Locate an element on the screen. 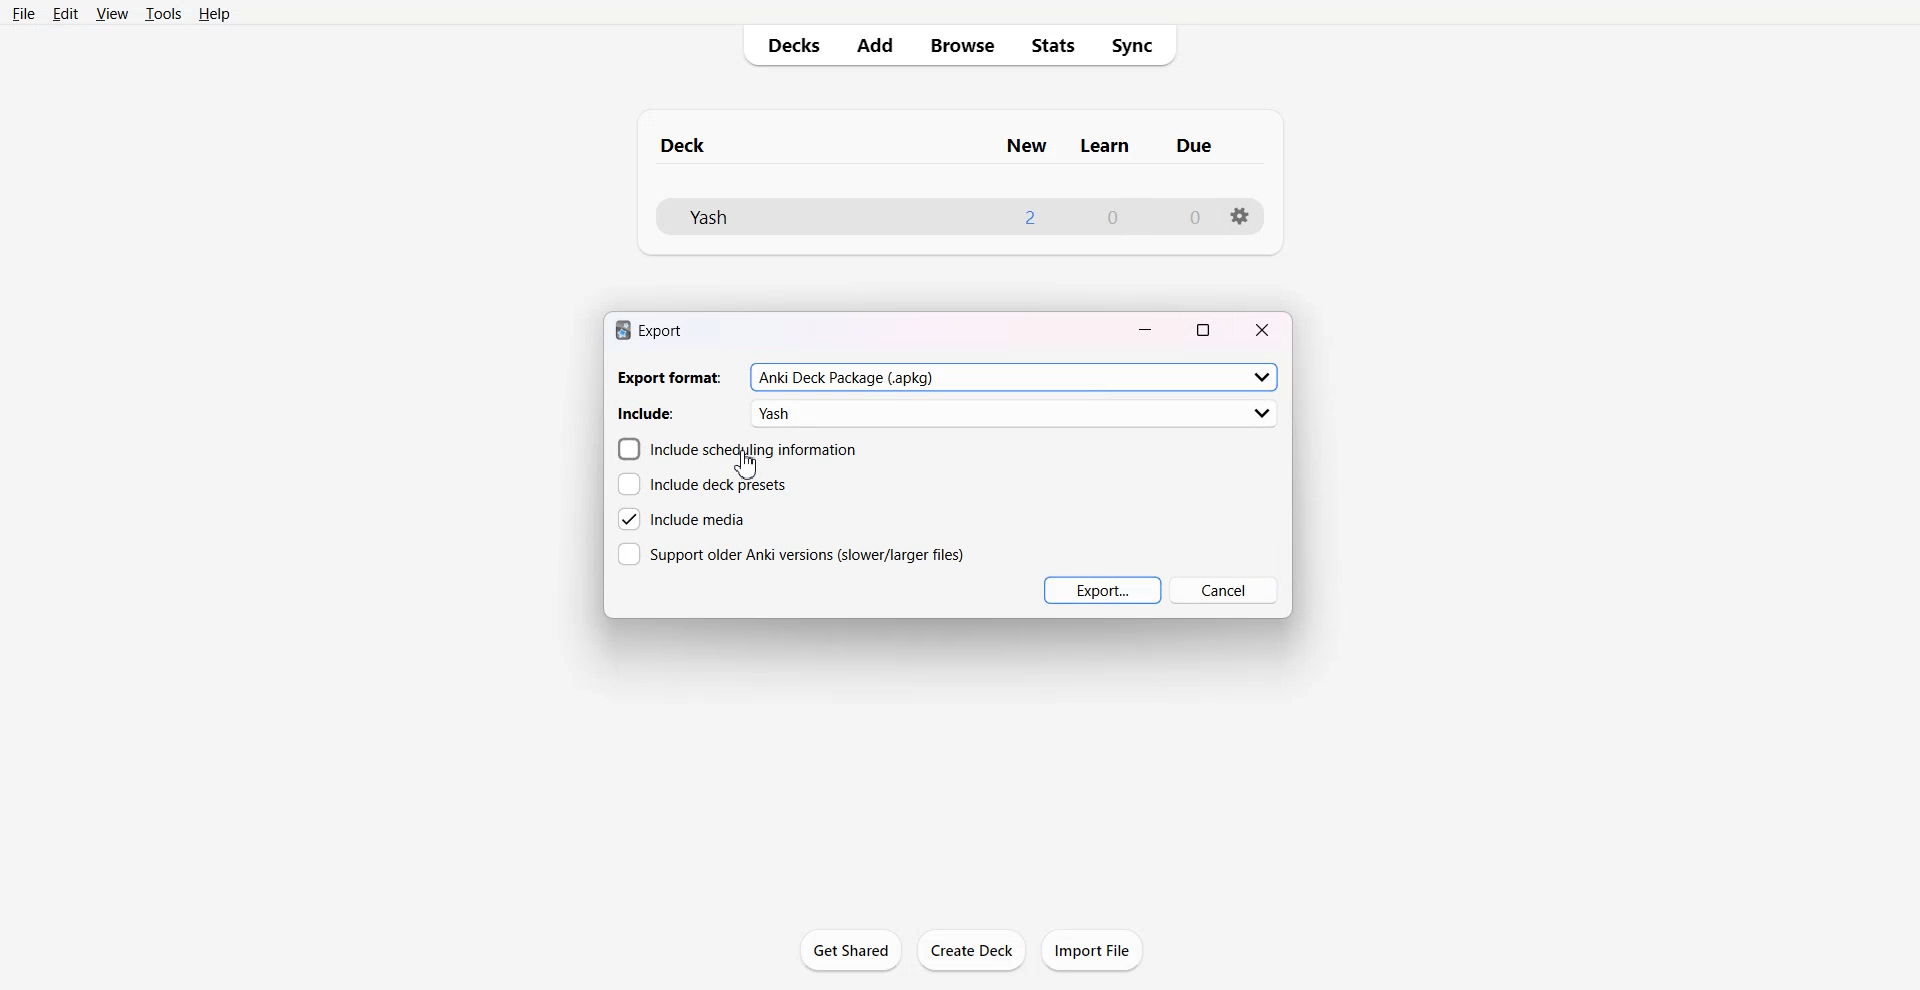  Create Deck is located at coordinates (971, 950).